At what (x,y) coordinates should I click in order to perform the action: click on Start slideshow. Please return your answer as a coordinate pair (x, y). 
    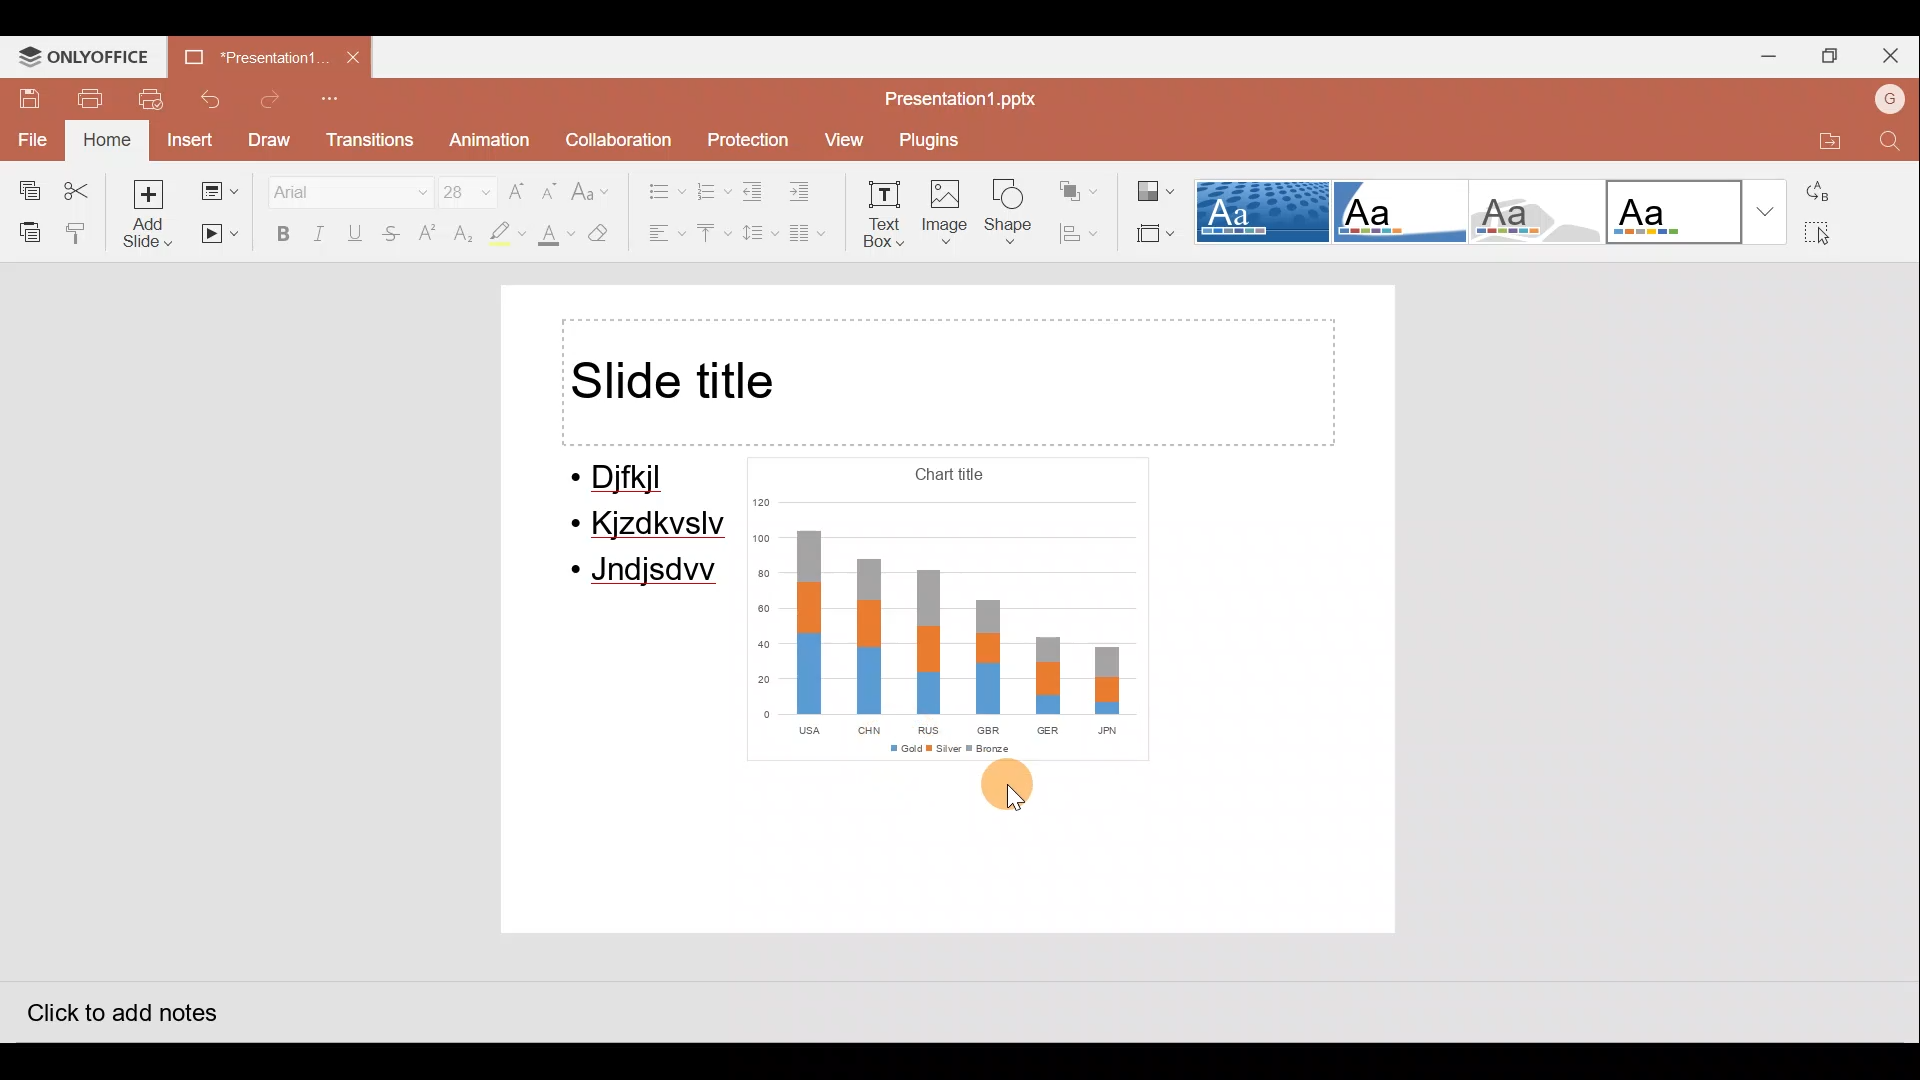
    Looking at the image, I should click on (220, 235).